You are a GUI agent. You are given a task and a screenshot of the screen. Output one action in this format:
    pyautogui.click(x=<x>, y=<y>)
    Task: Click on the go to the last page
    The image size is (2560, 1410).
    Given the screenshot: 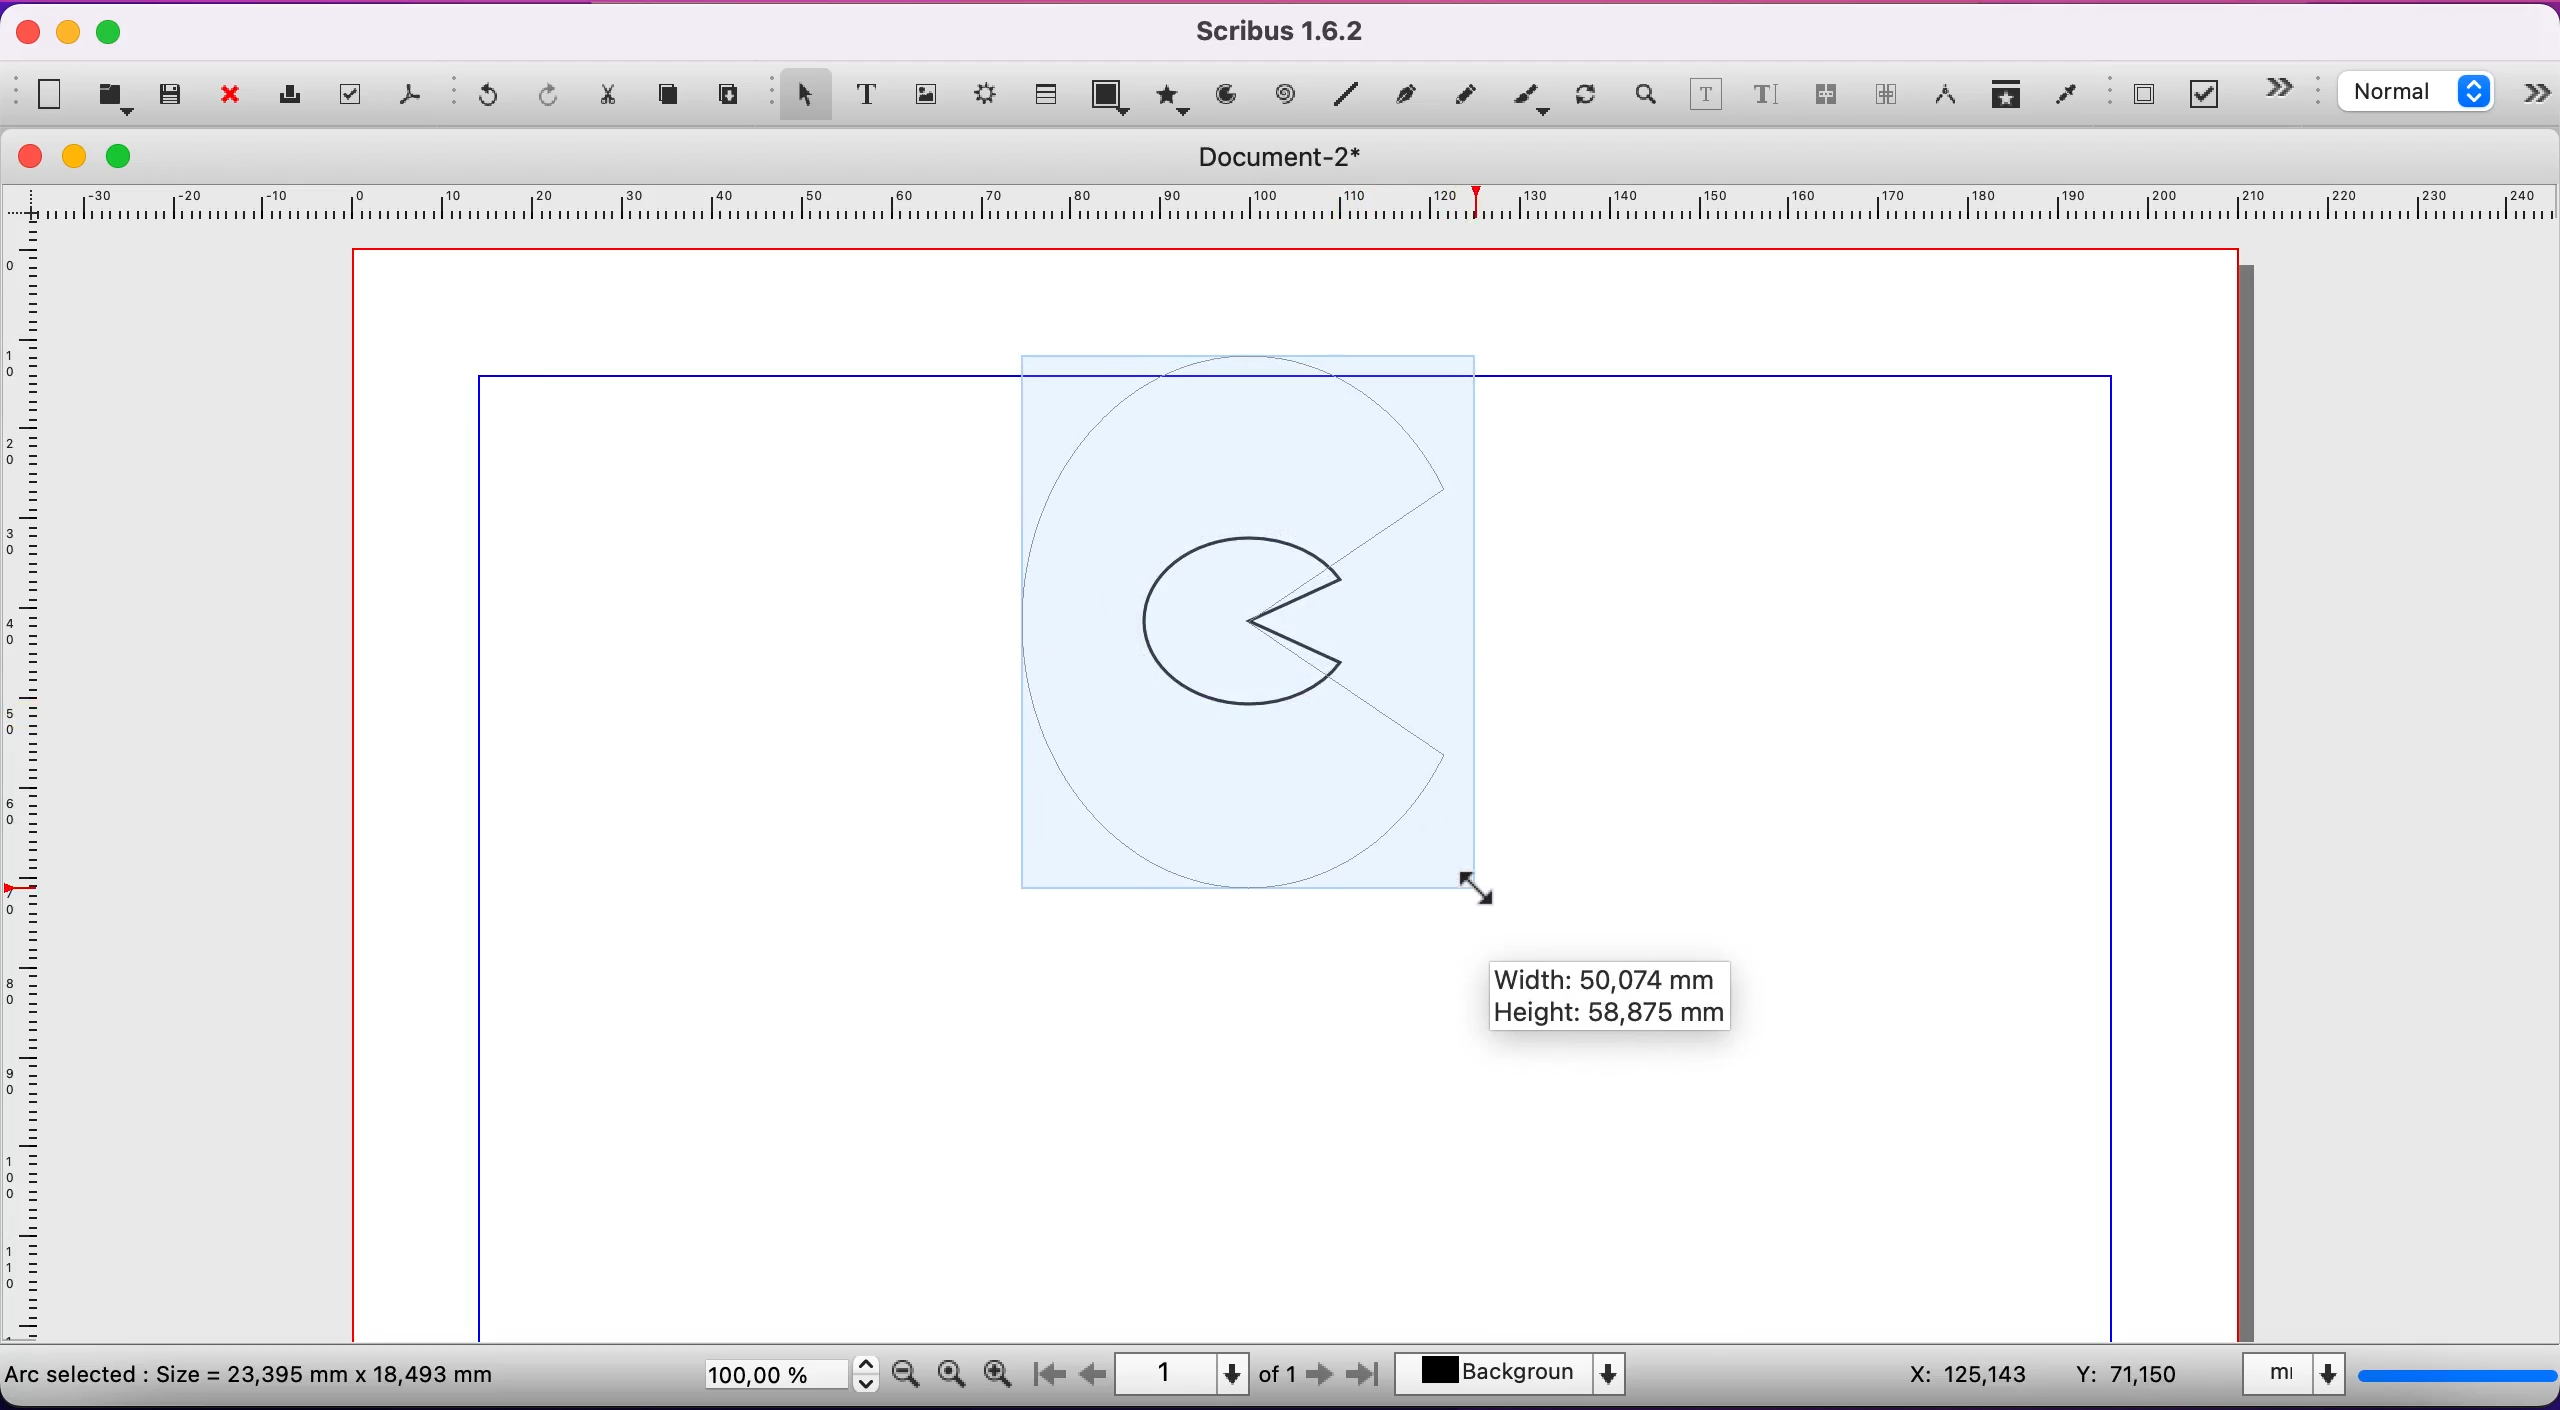 What is the action you would take?
    pyautogui.click(x=1360, y=1379)
    